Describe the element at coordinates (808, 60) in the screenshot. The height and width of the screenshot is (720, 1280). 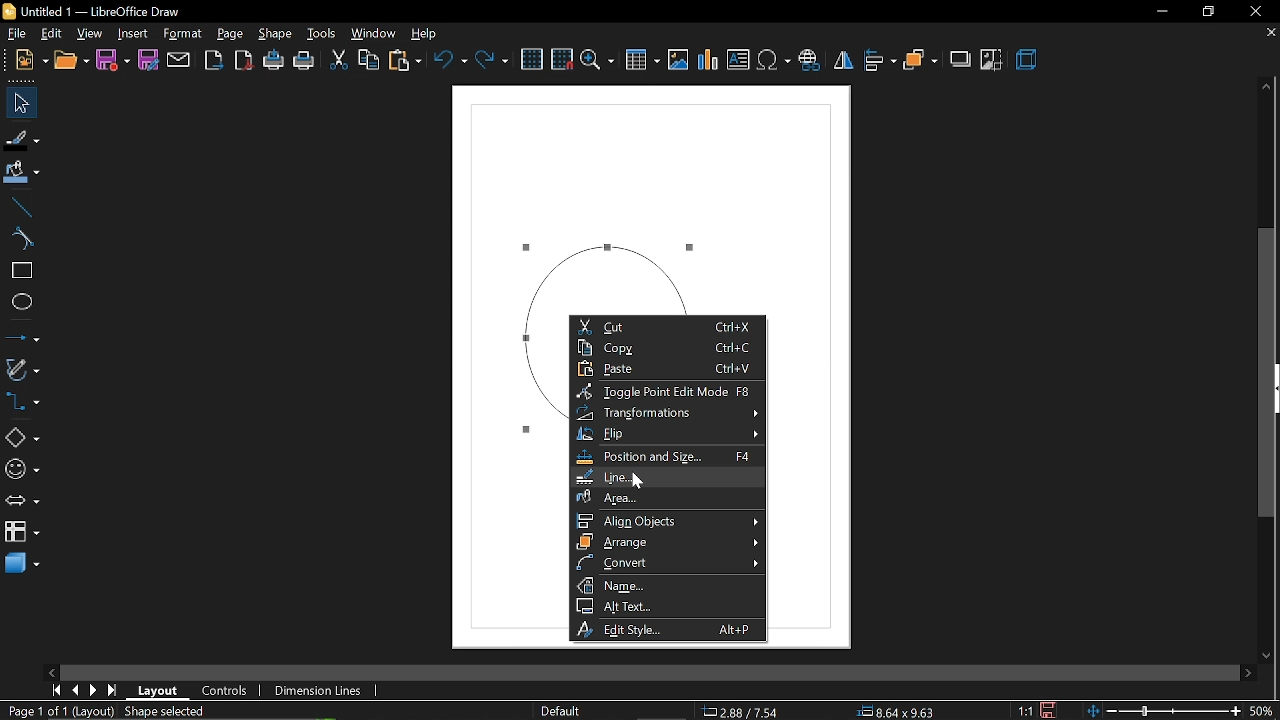
I see `insert hyperlink` at that location.